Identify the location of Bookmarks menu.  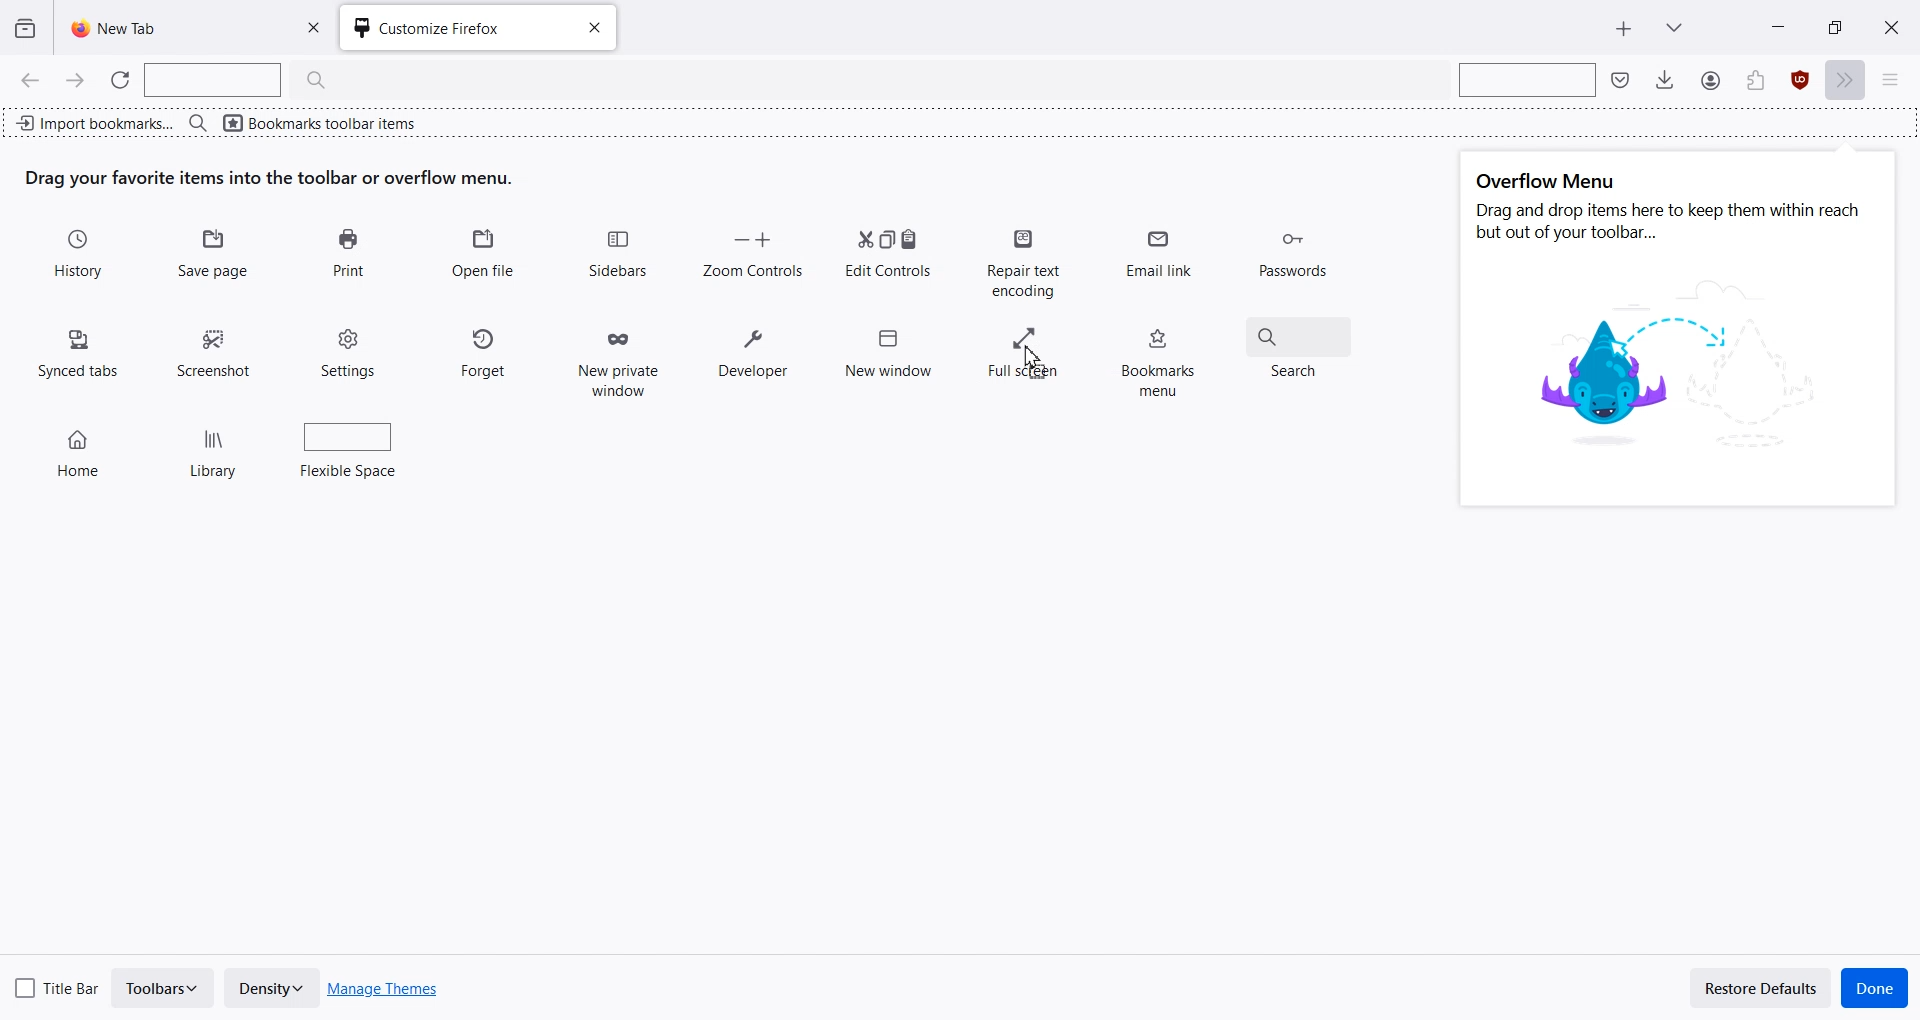
(1159, 355).